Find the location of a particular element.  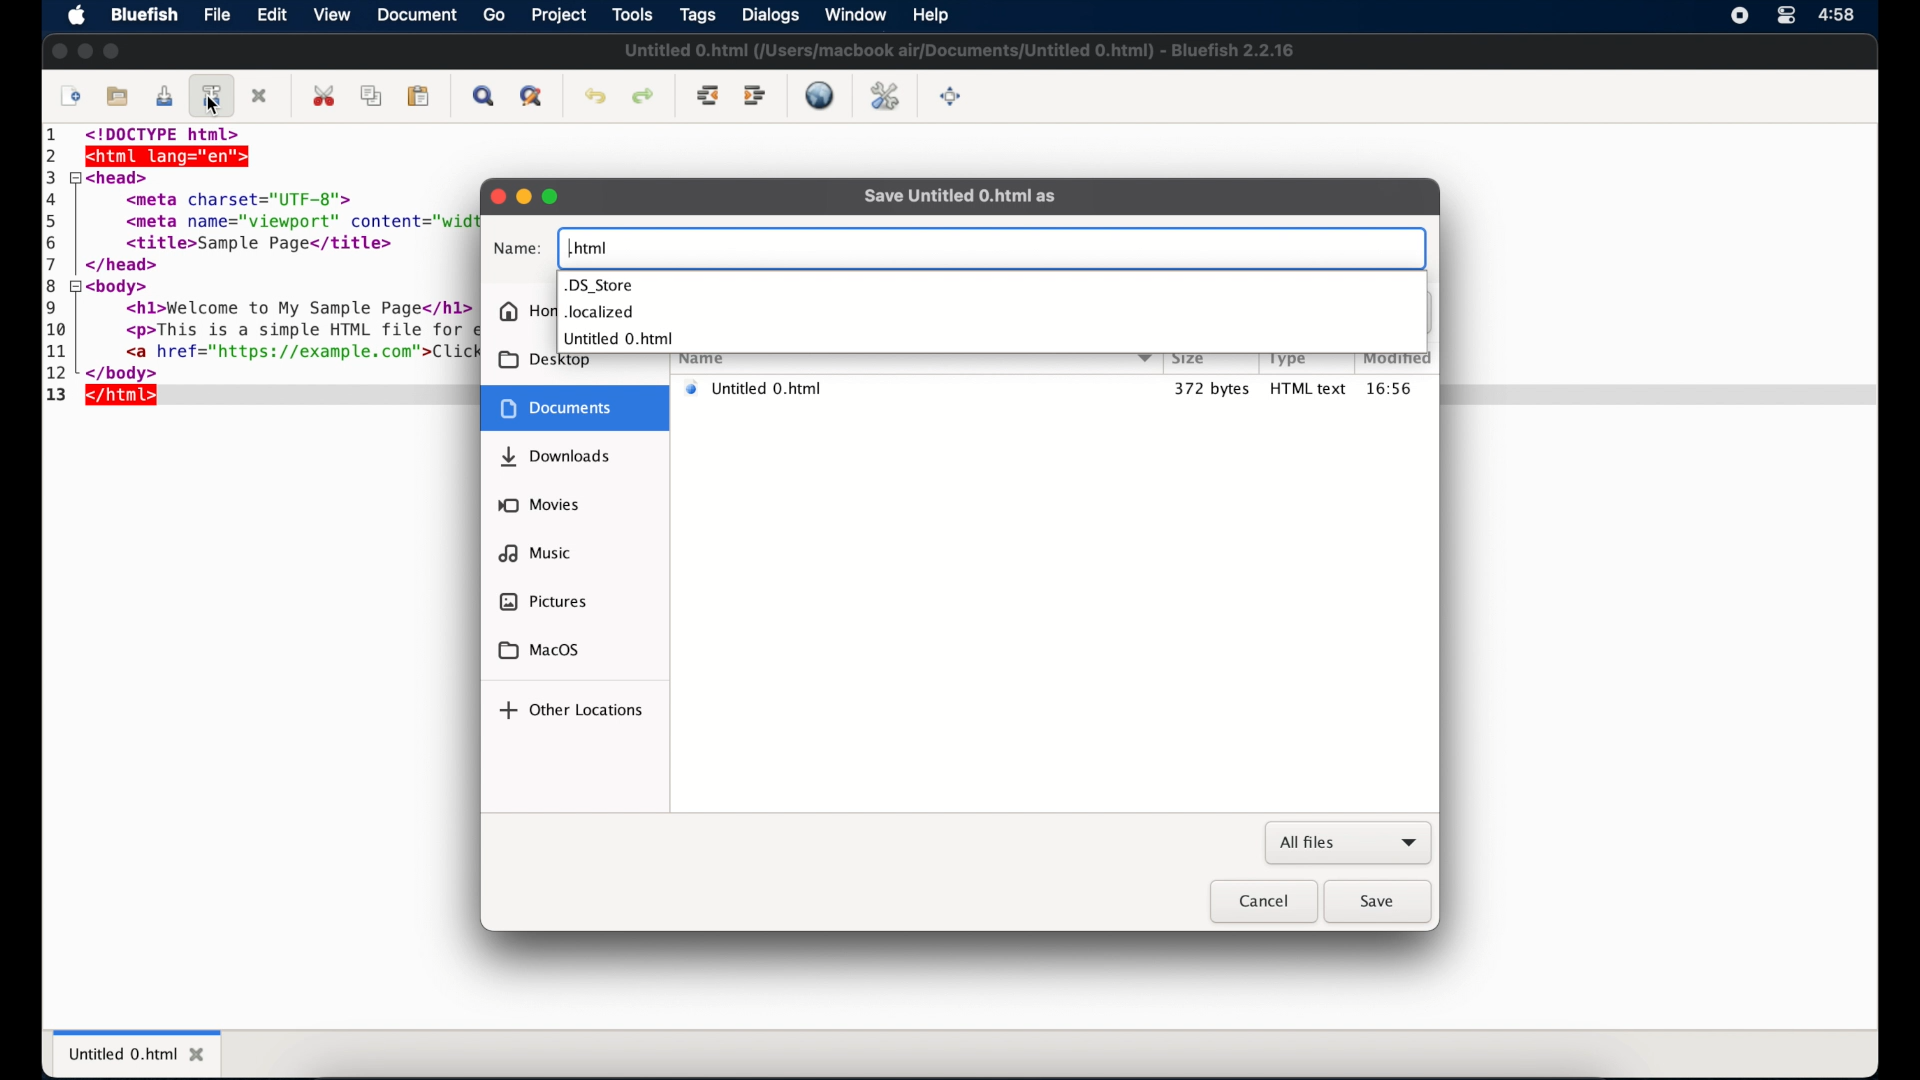

modified time is located at coordinates (1399, 388).